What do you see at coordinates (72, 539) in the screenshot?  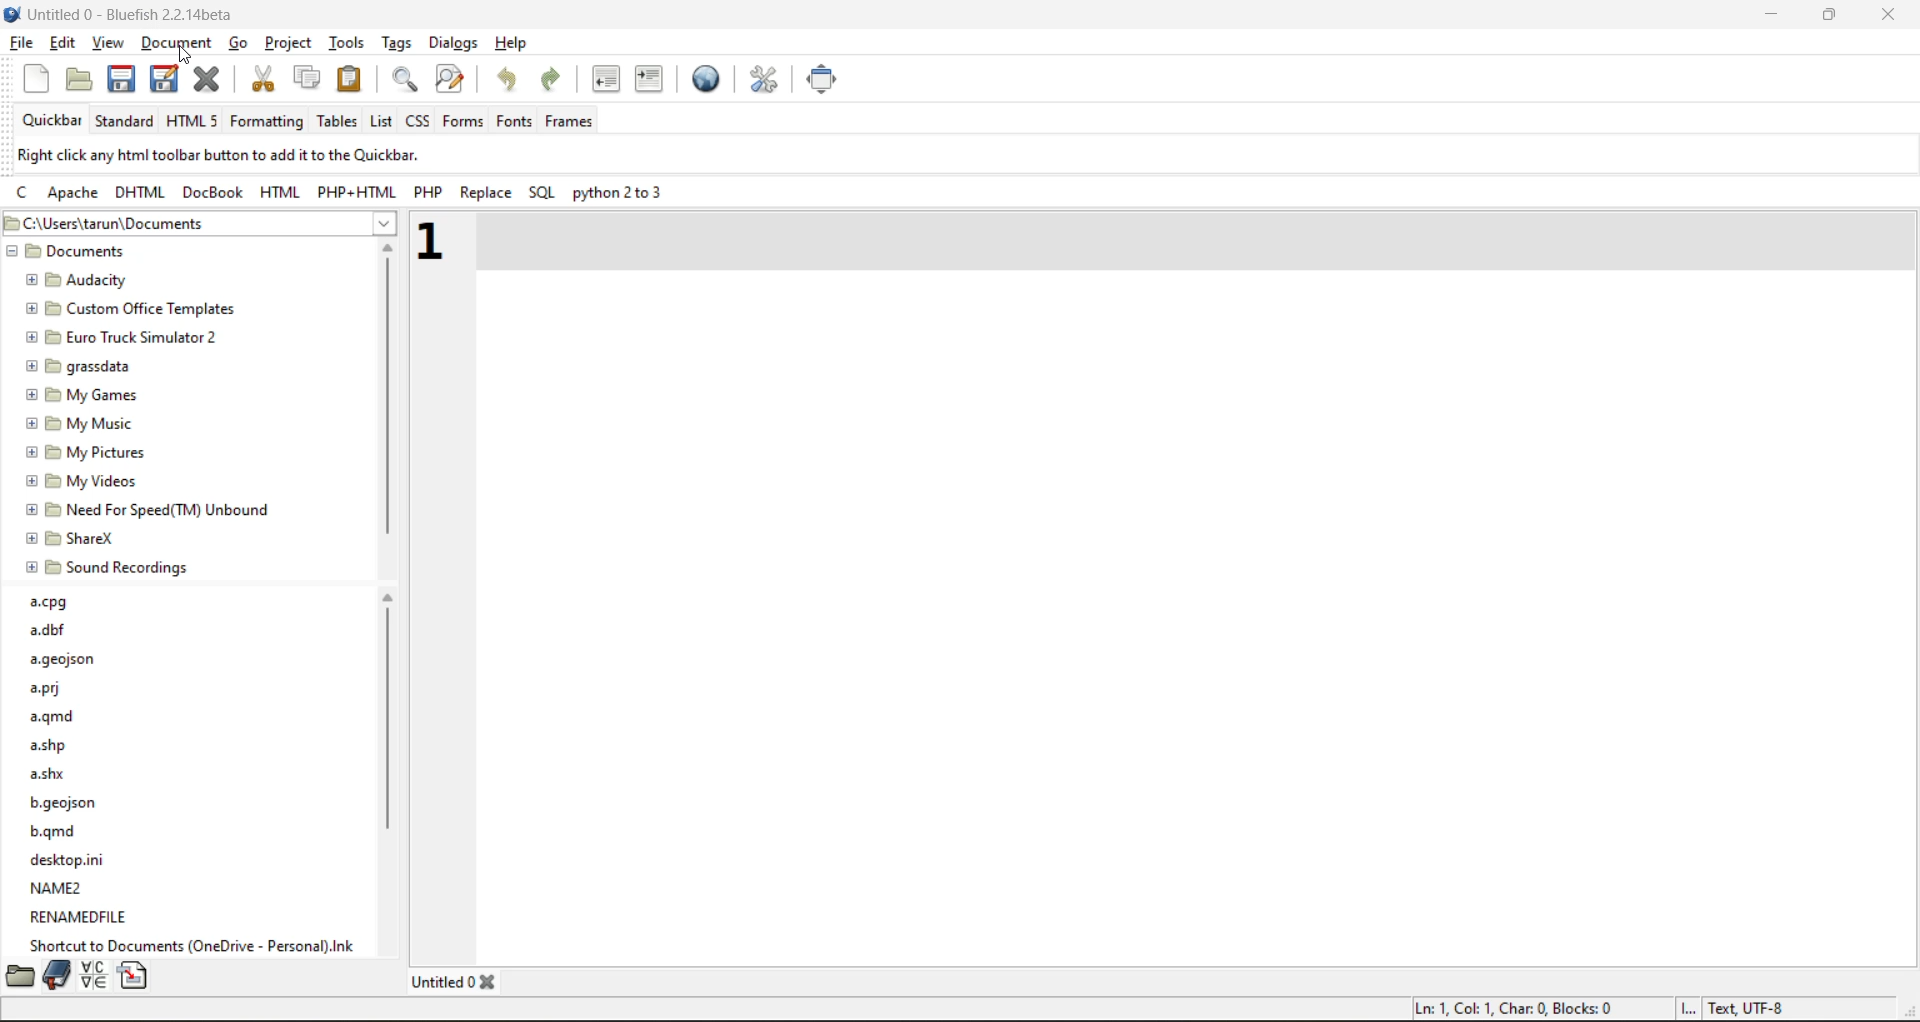 I see `sharex` at bounding box center [72, 539].